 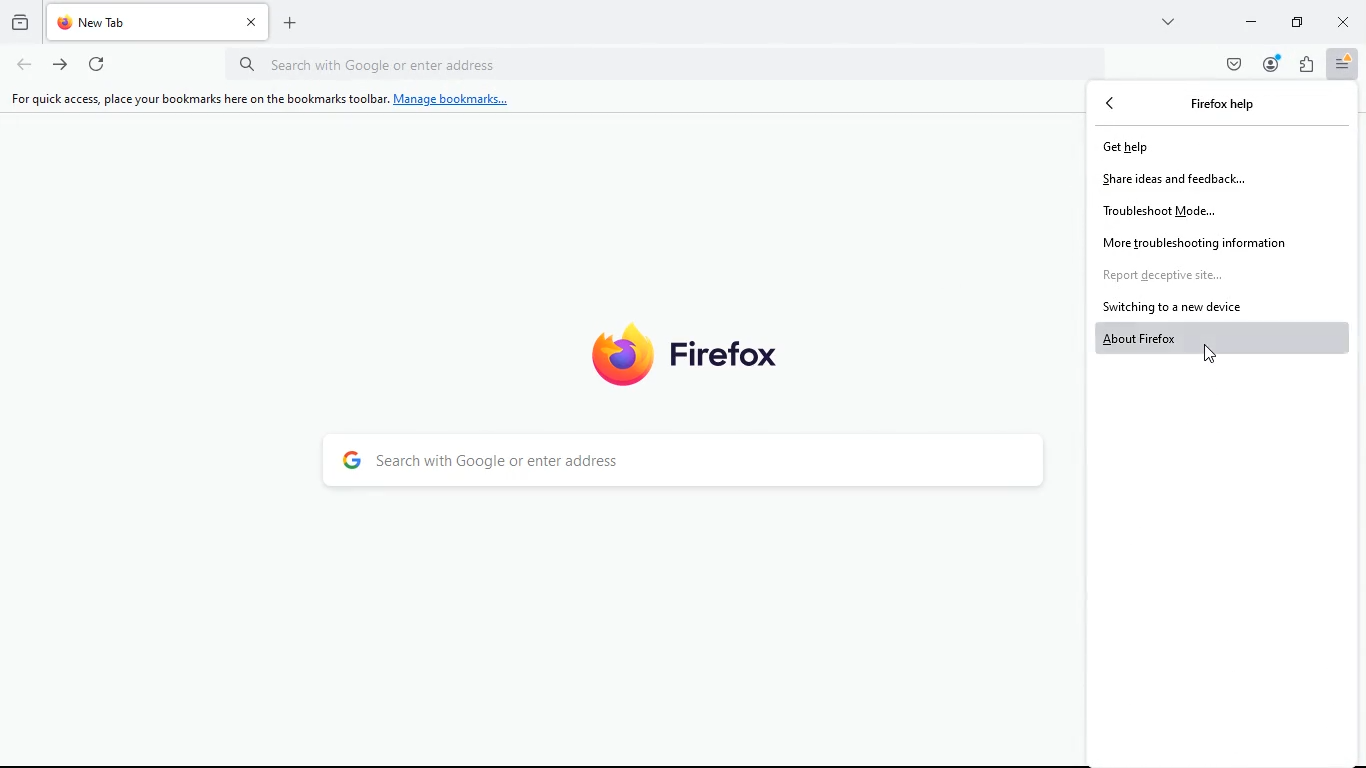 I want to click on forward, so click(x=61, y=65).